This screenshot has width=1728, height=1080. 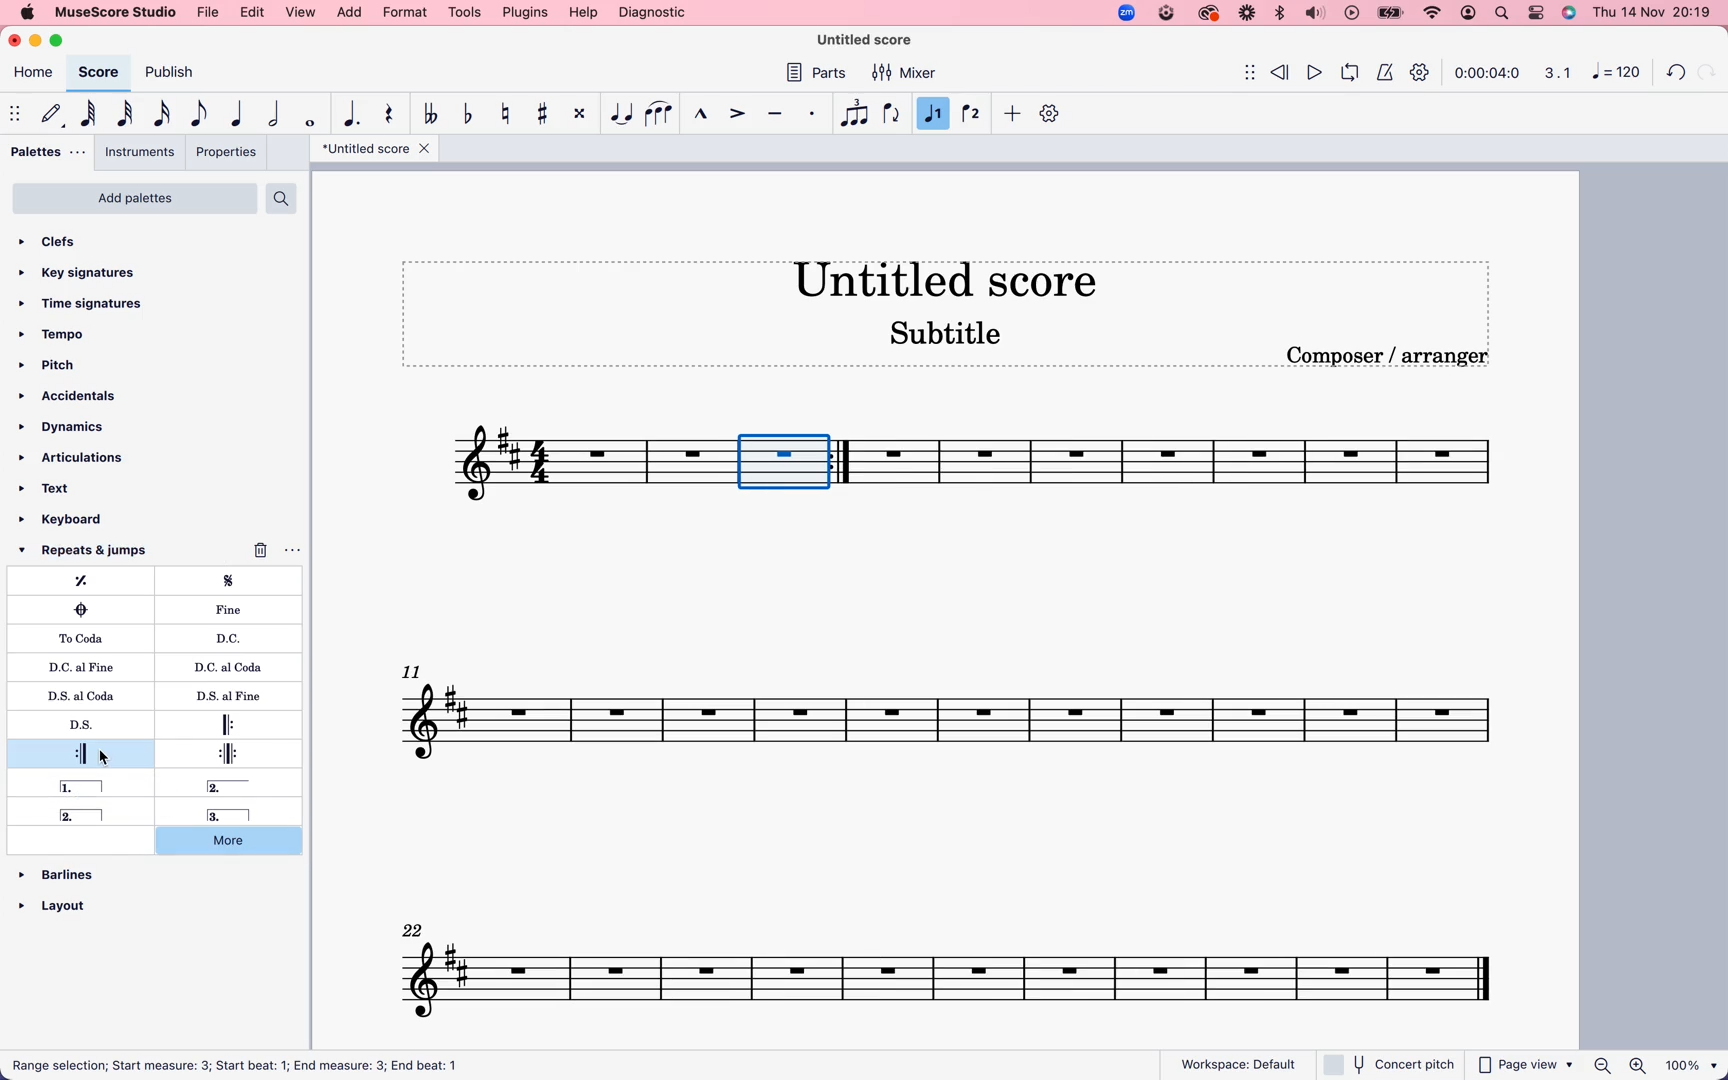 I want to click on pitch, so click(x=62, y=366).